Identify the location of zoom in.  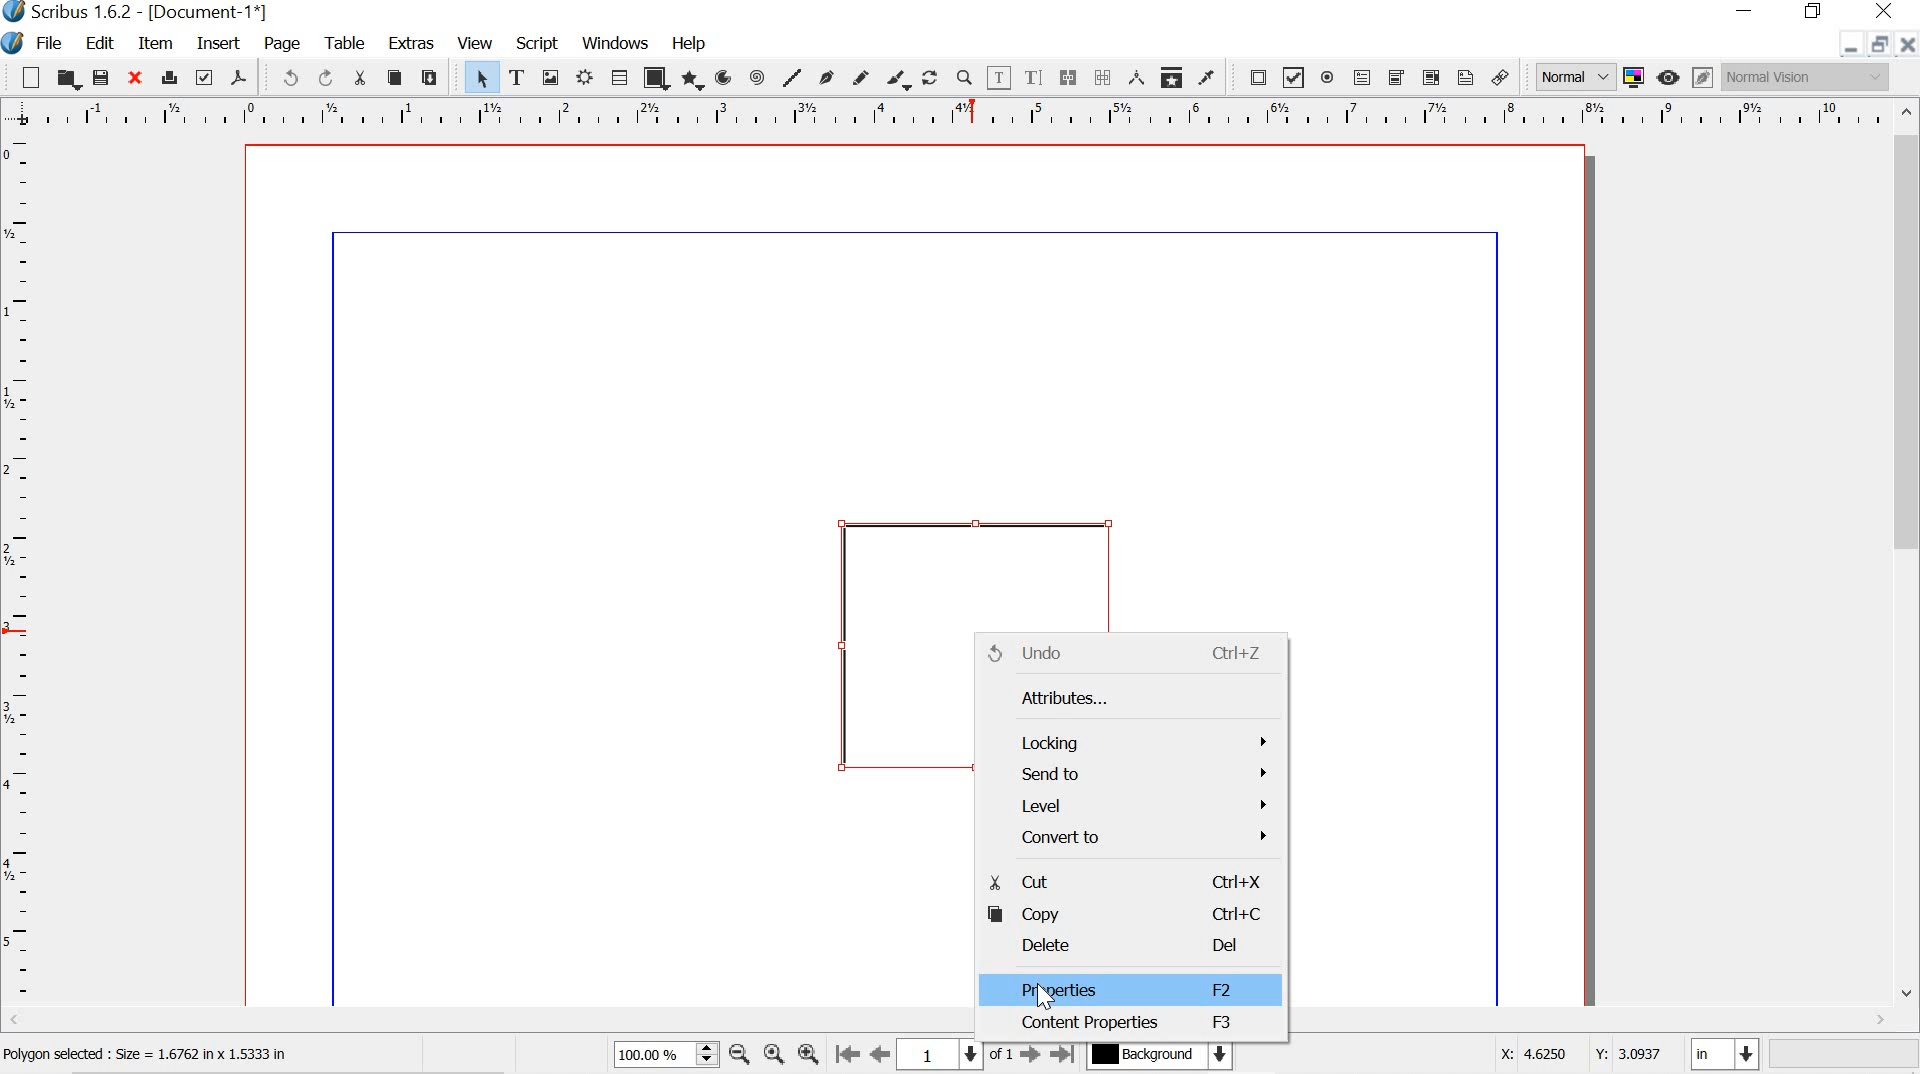
(808, 1050).